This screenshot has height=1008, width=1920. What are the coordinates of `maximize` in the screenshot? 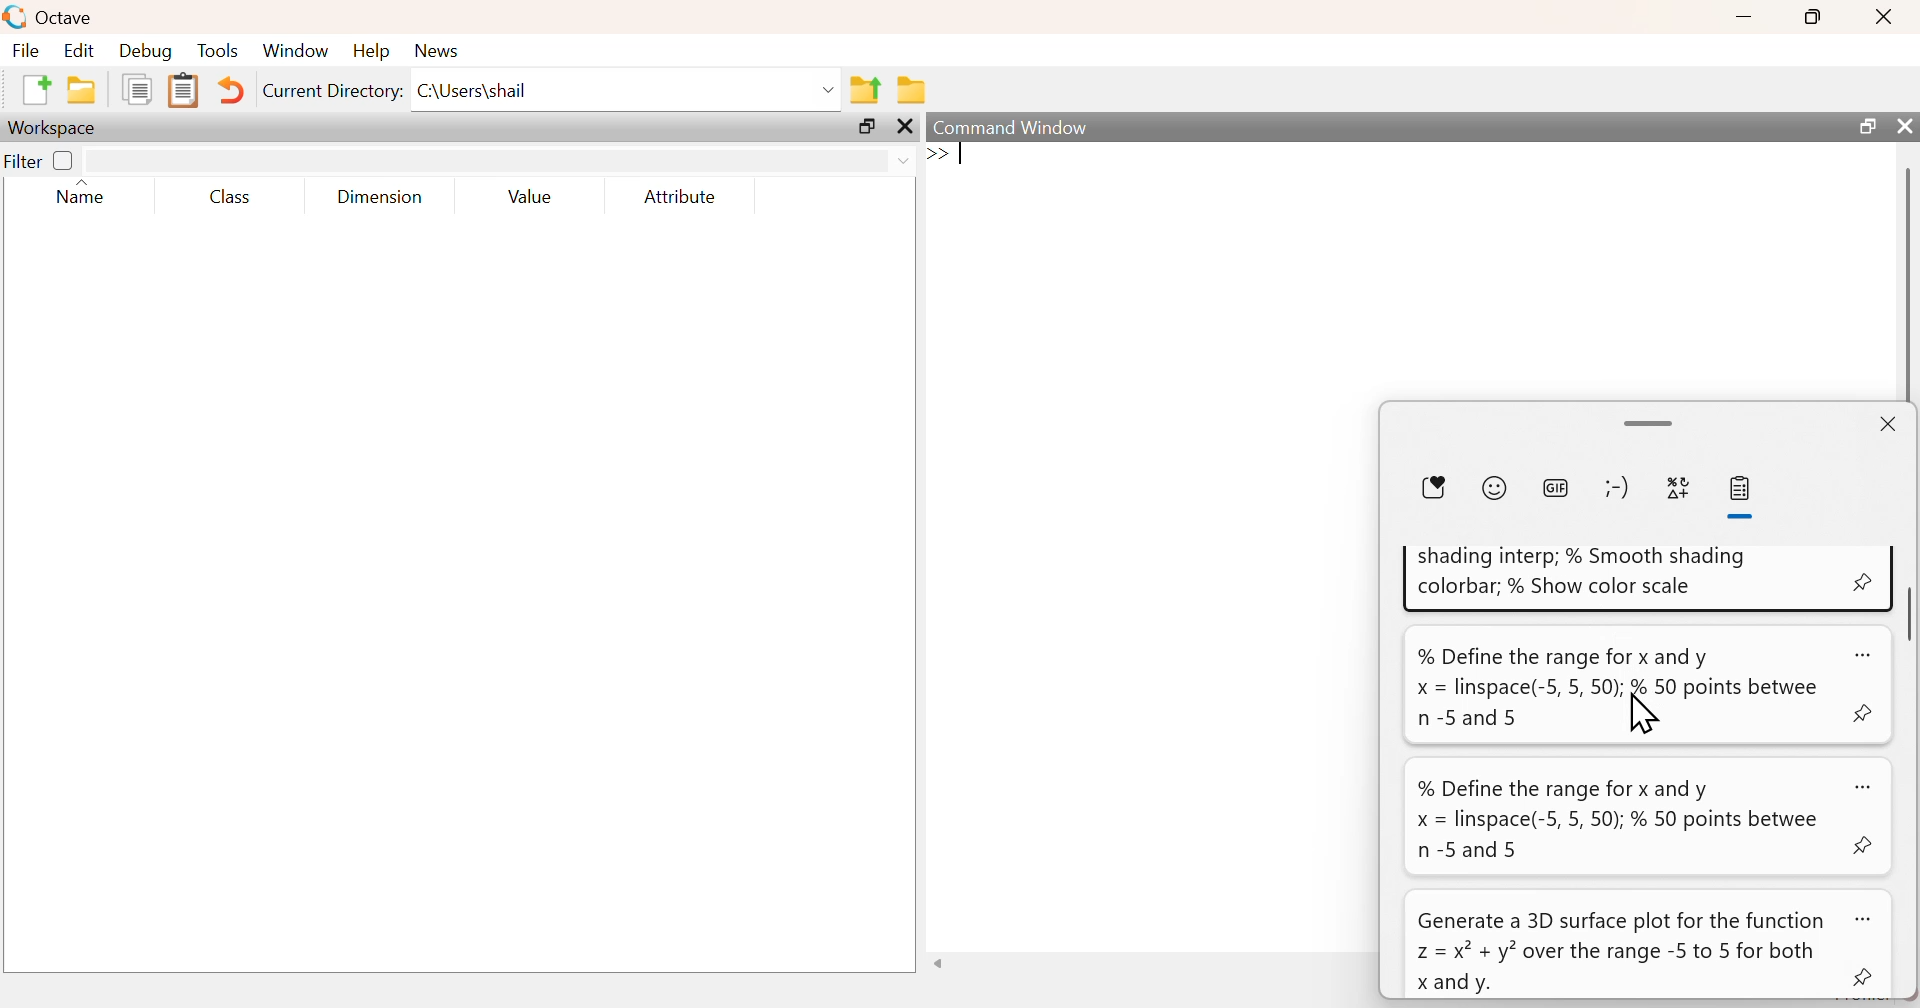 It's located at (1865, 125).